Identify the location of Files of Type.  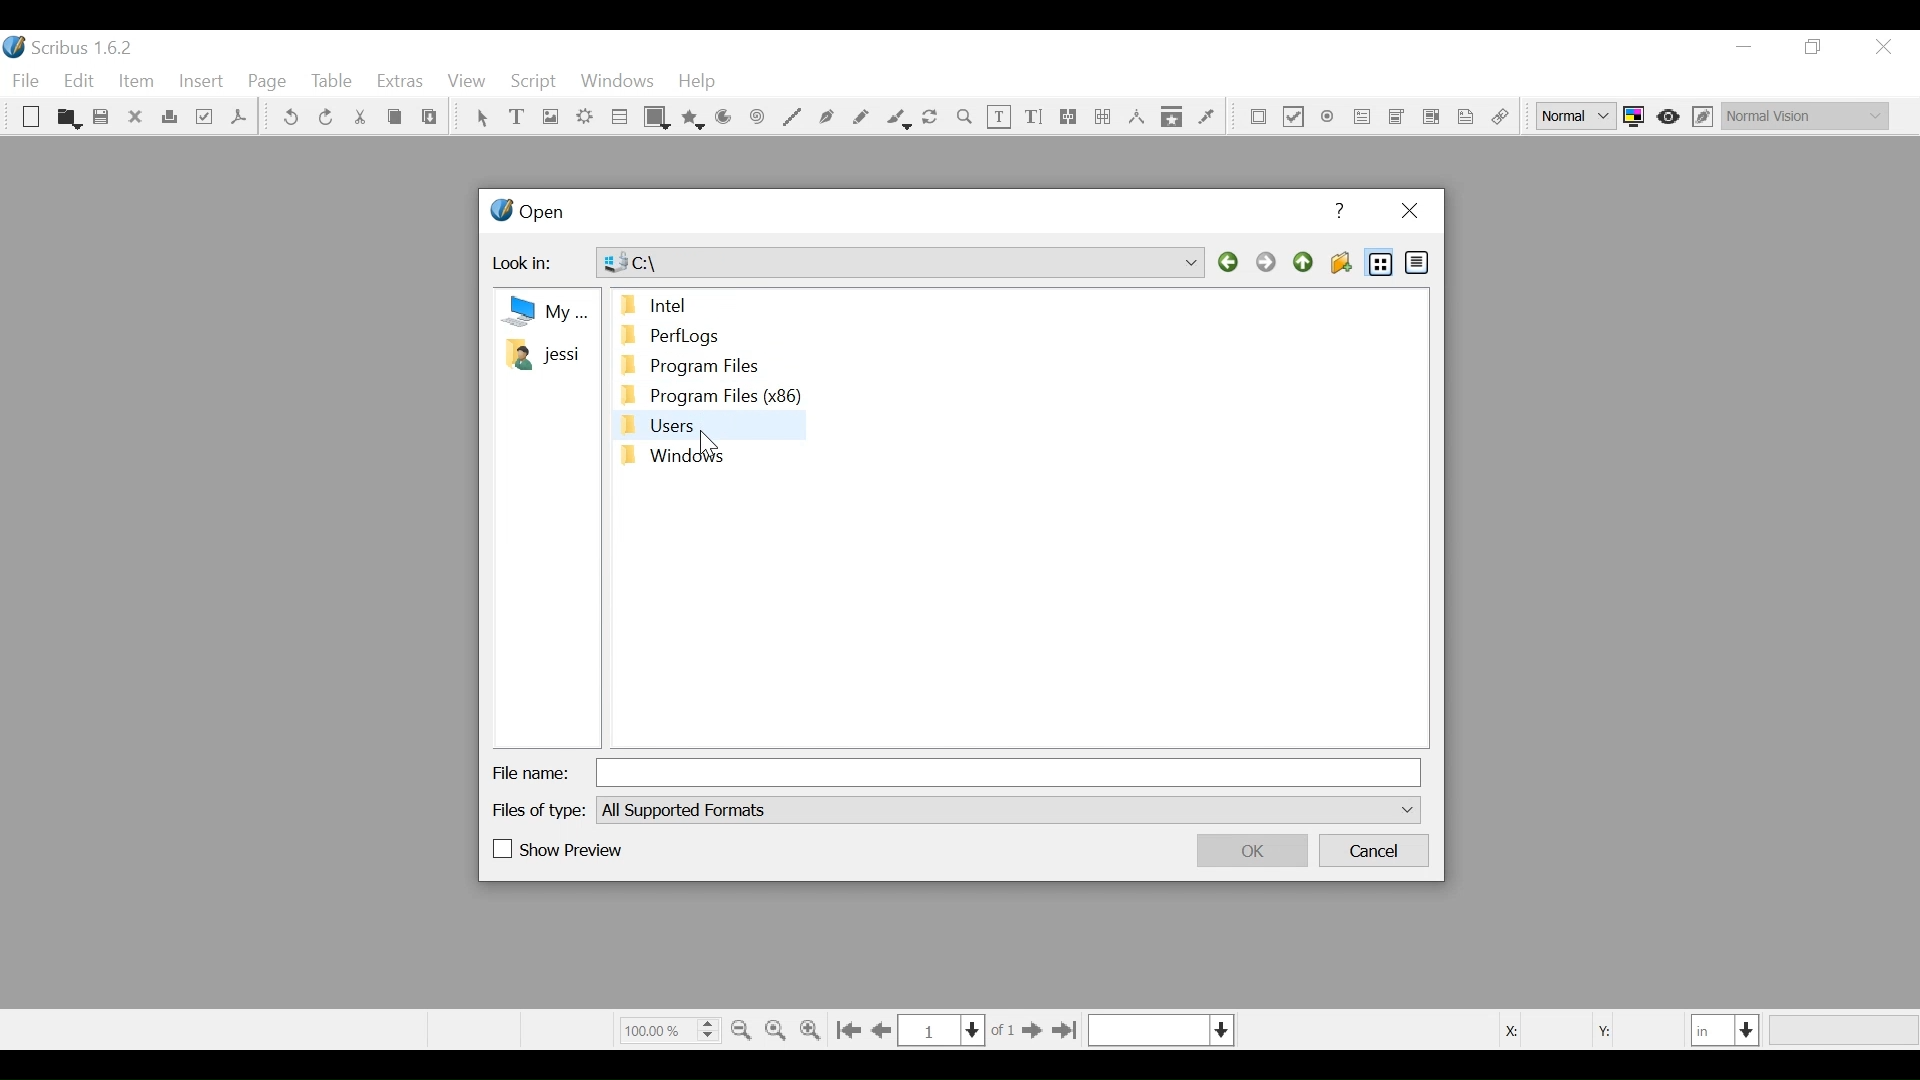
(541, 809).